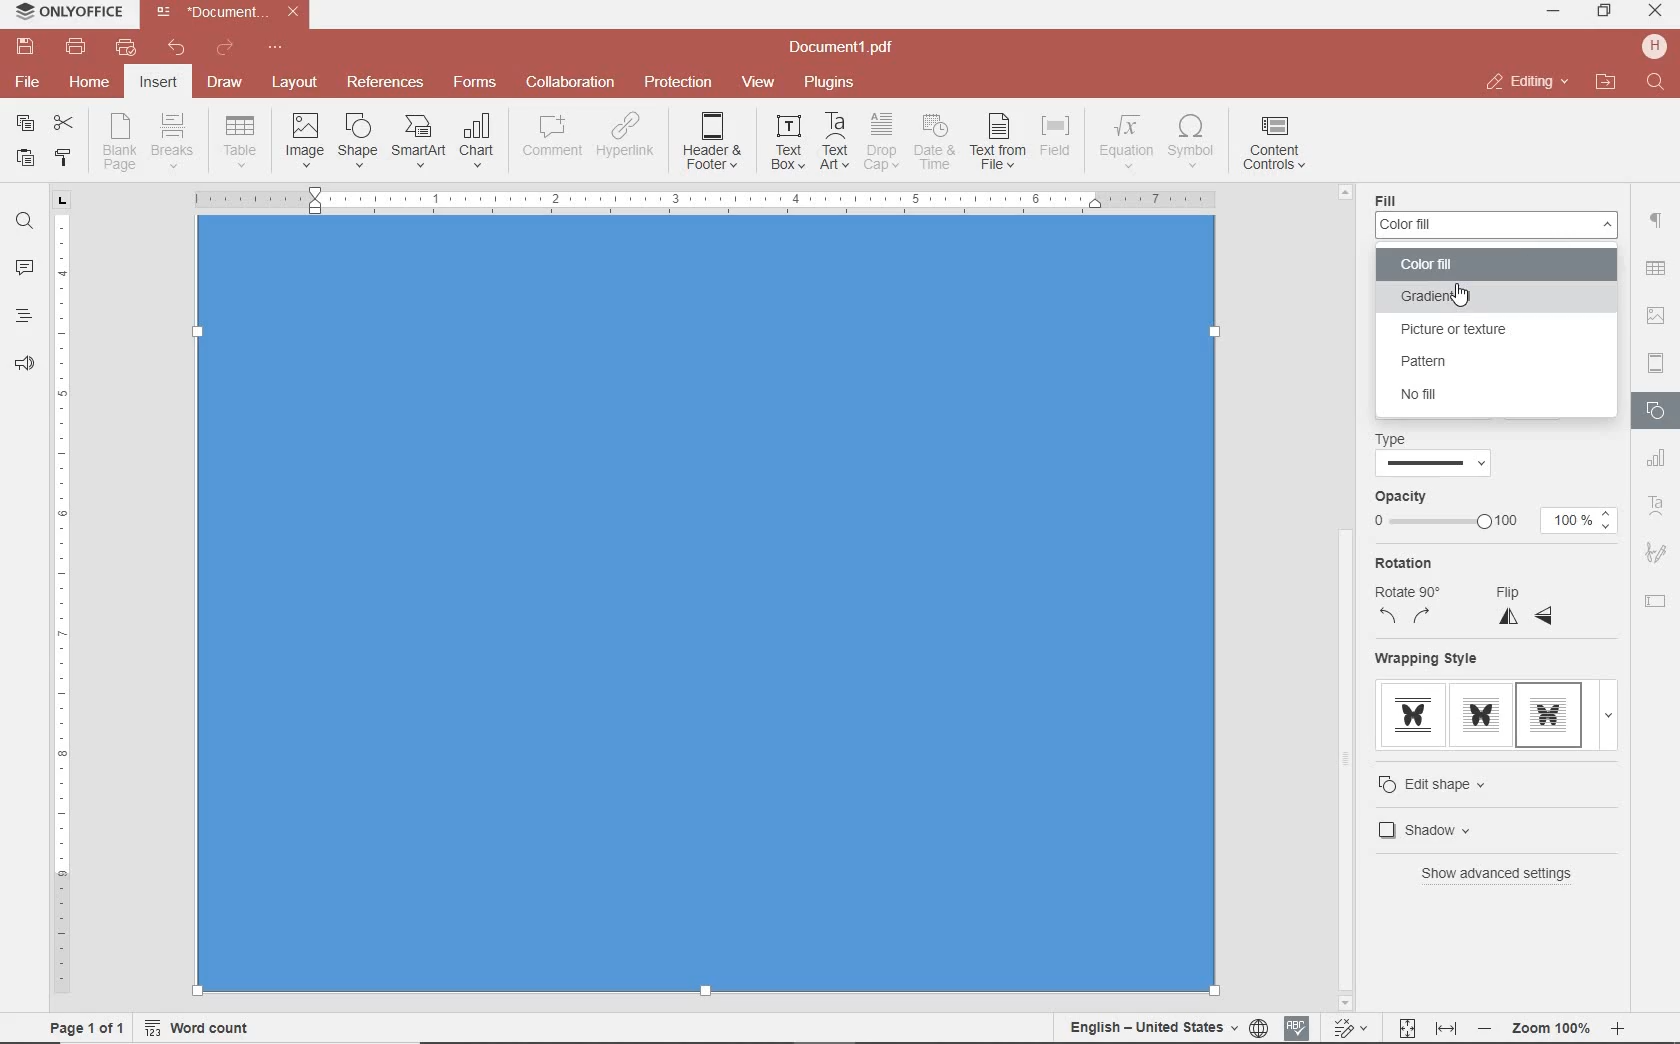 This screenshot has width=1680, height=1044. What do you see at coordinates (1489, 697) in the screenshot?
I see `WRAPPING STYLE` at bounding box center [1489, 697].